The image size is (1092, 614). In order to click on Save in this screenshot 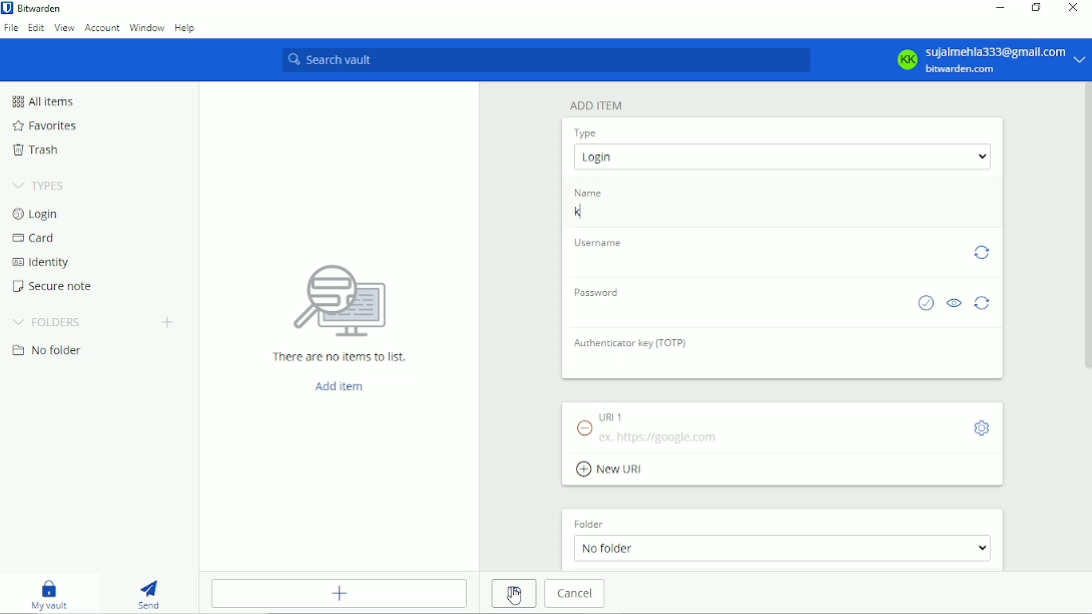, I will do `click(515, 594)`.